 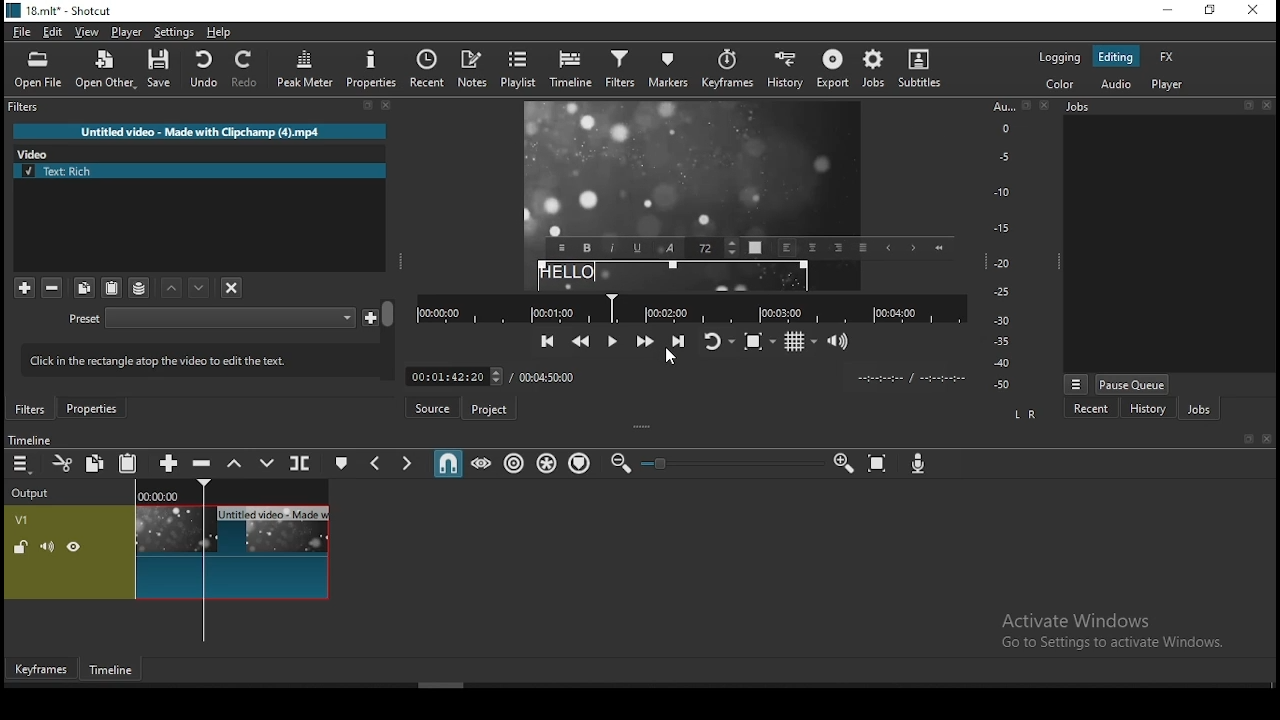 I want to click on paste, so click(x=128, y=462).